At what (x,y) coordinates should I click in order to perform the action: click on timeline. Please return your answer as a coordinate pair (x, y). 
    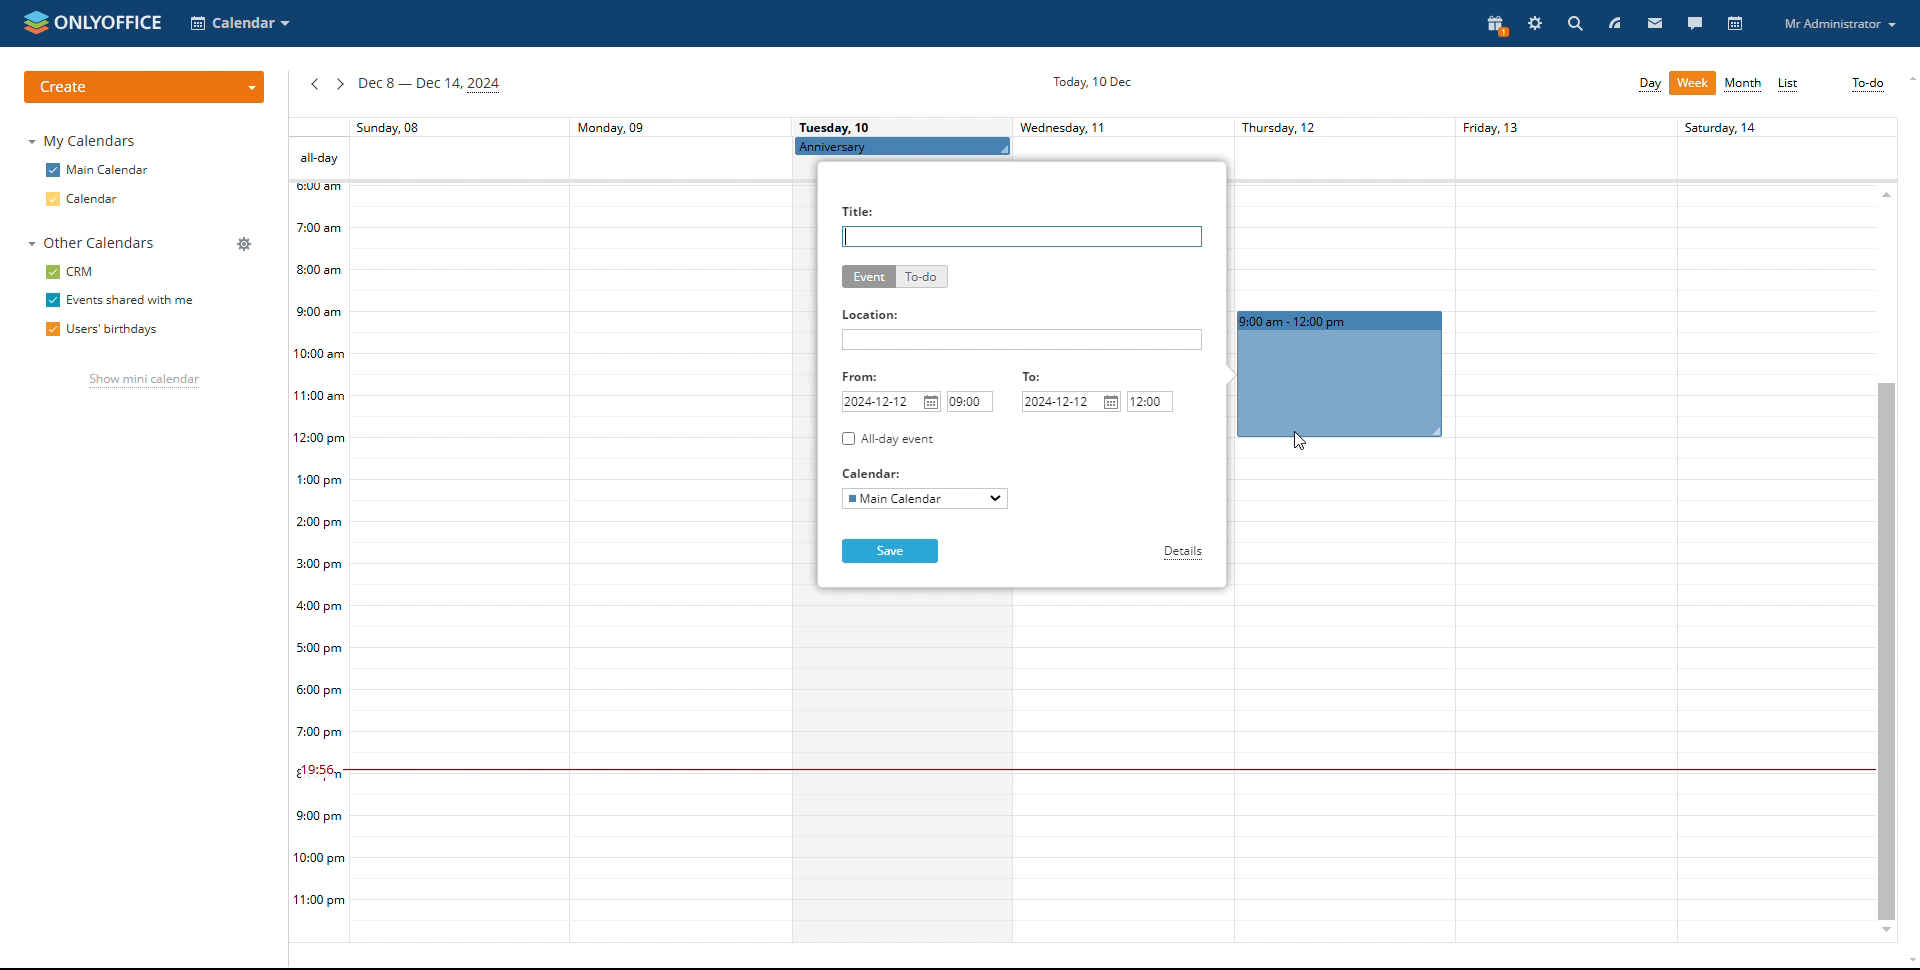
    Looking at the image, I should click on (319, 563).